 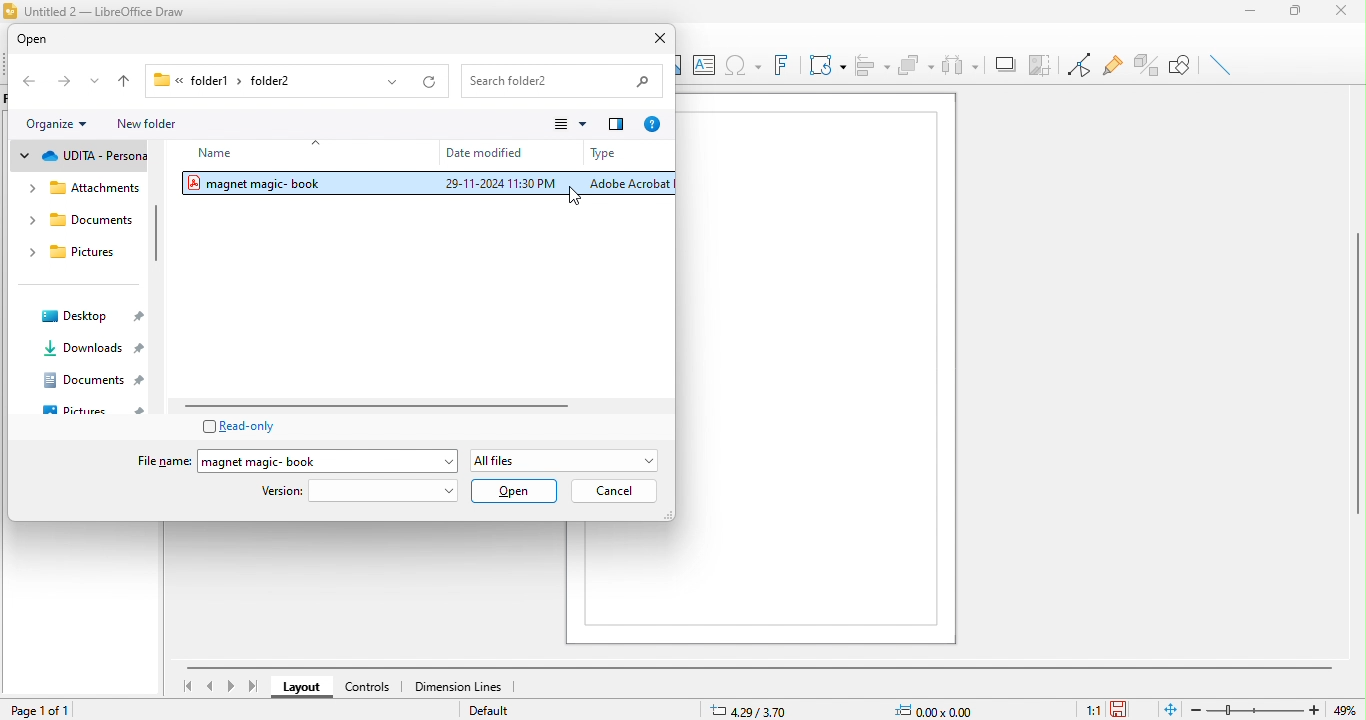 What do you see at coordinates (1146, 65) in the screenshot?
I see `toggle extrusion` at bounding box center [1146, 65].